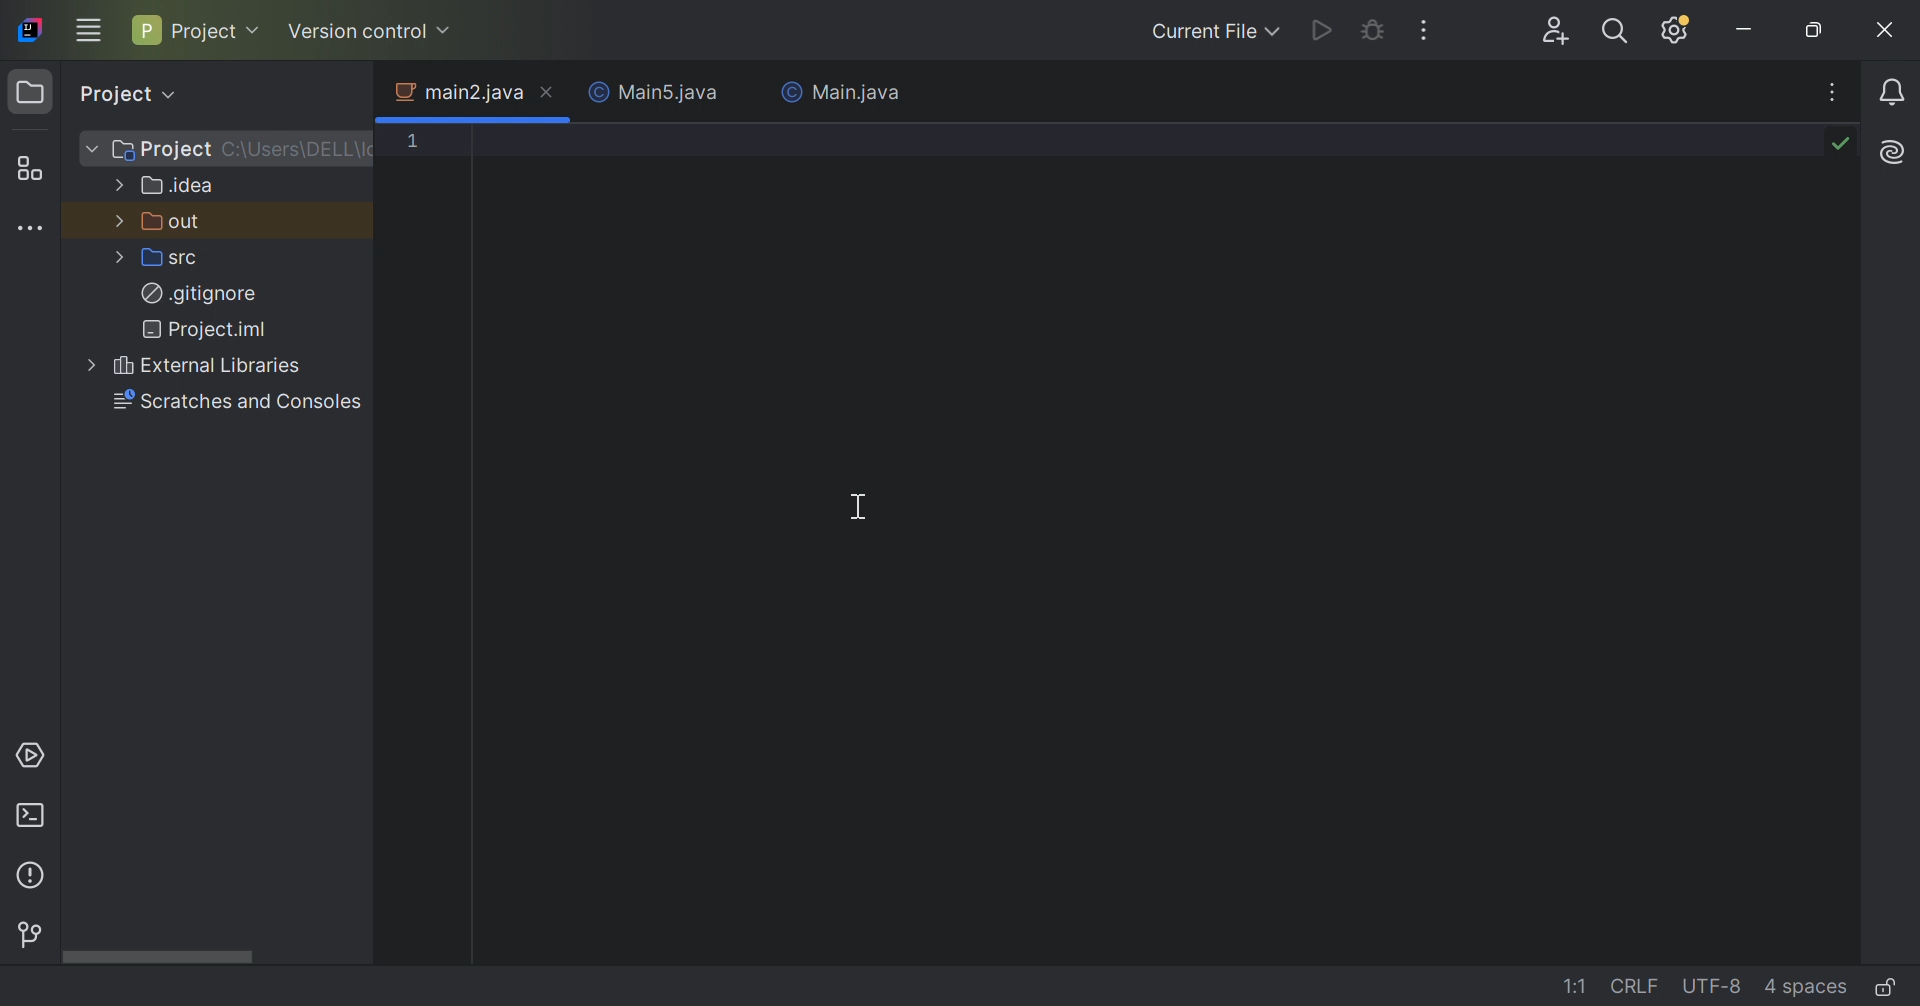 The width and height of the screenshot is (1920, 1006). What do you see at coordinates (28, 930) in the screenshot?
I see `Version control` at bounding box center [28, 930].